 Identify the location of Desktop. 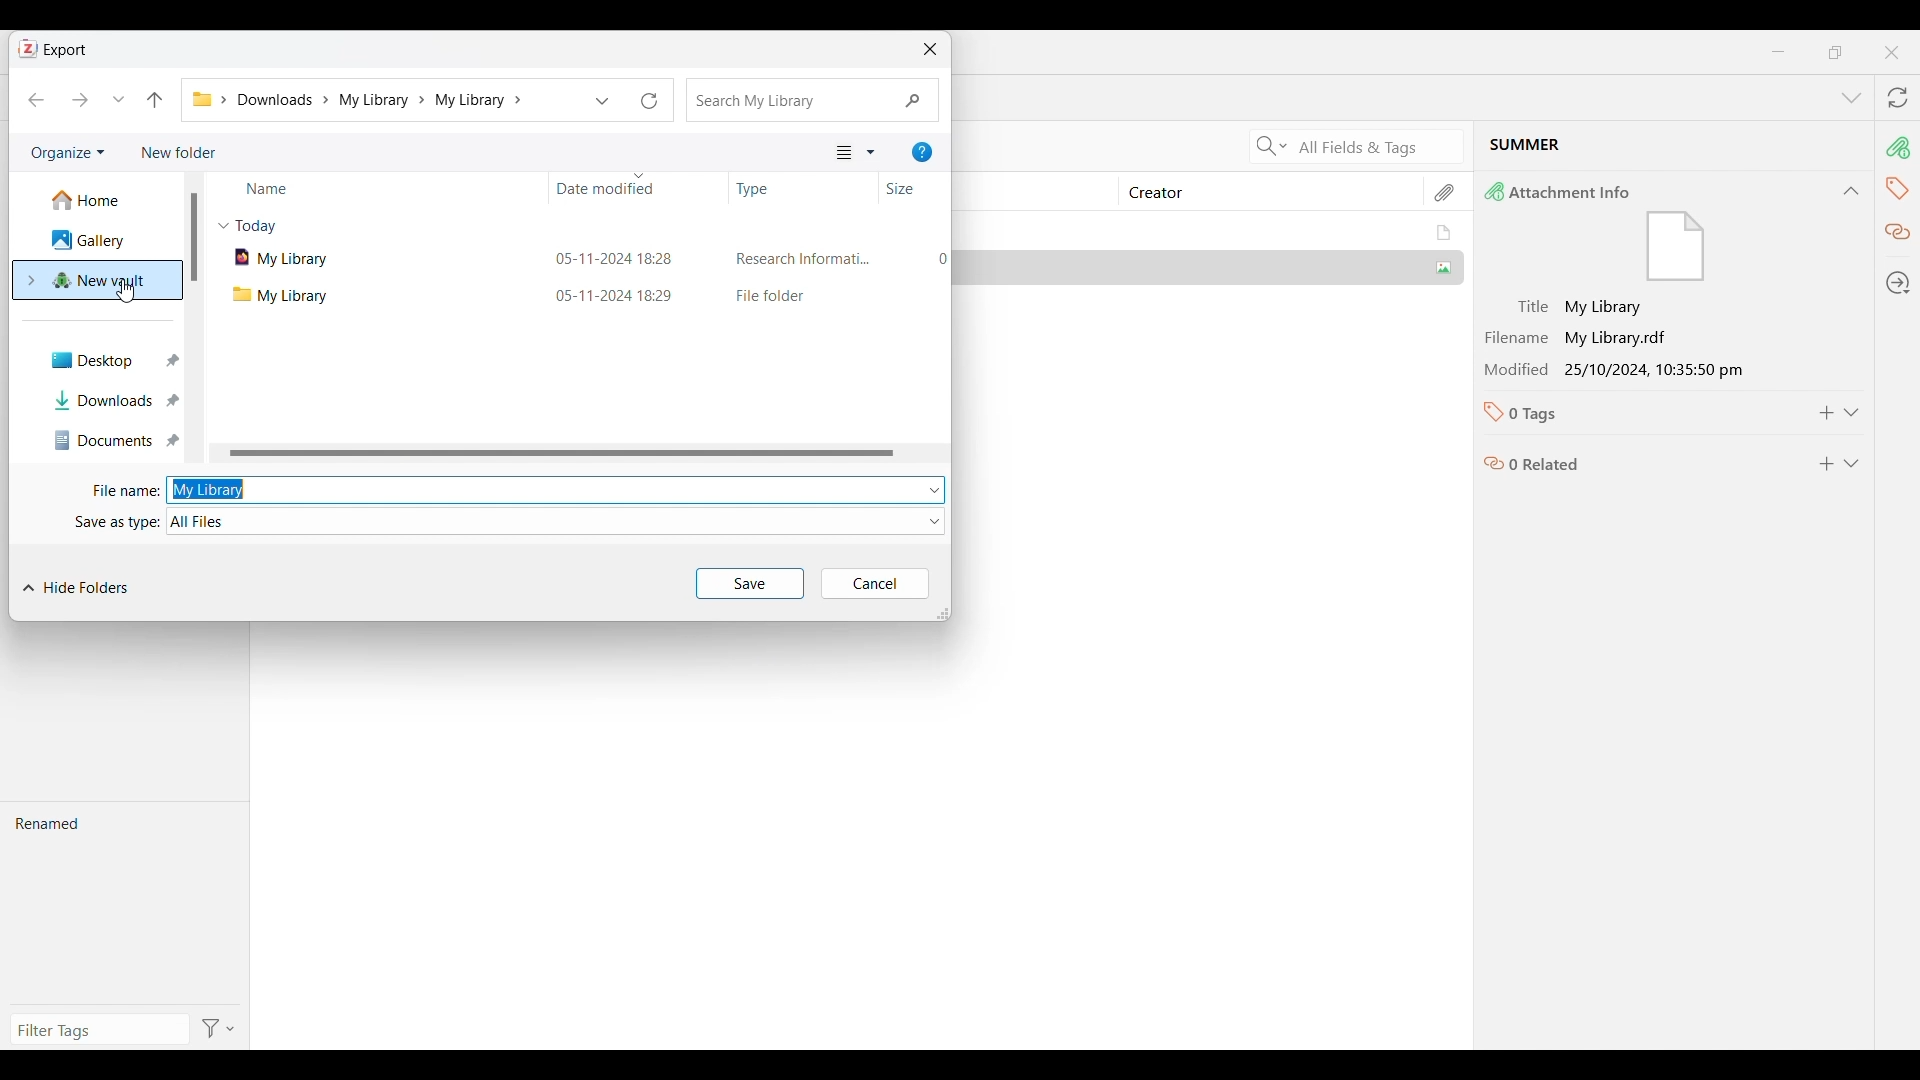
(105, 359).